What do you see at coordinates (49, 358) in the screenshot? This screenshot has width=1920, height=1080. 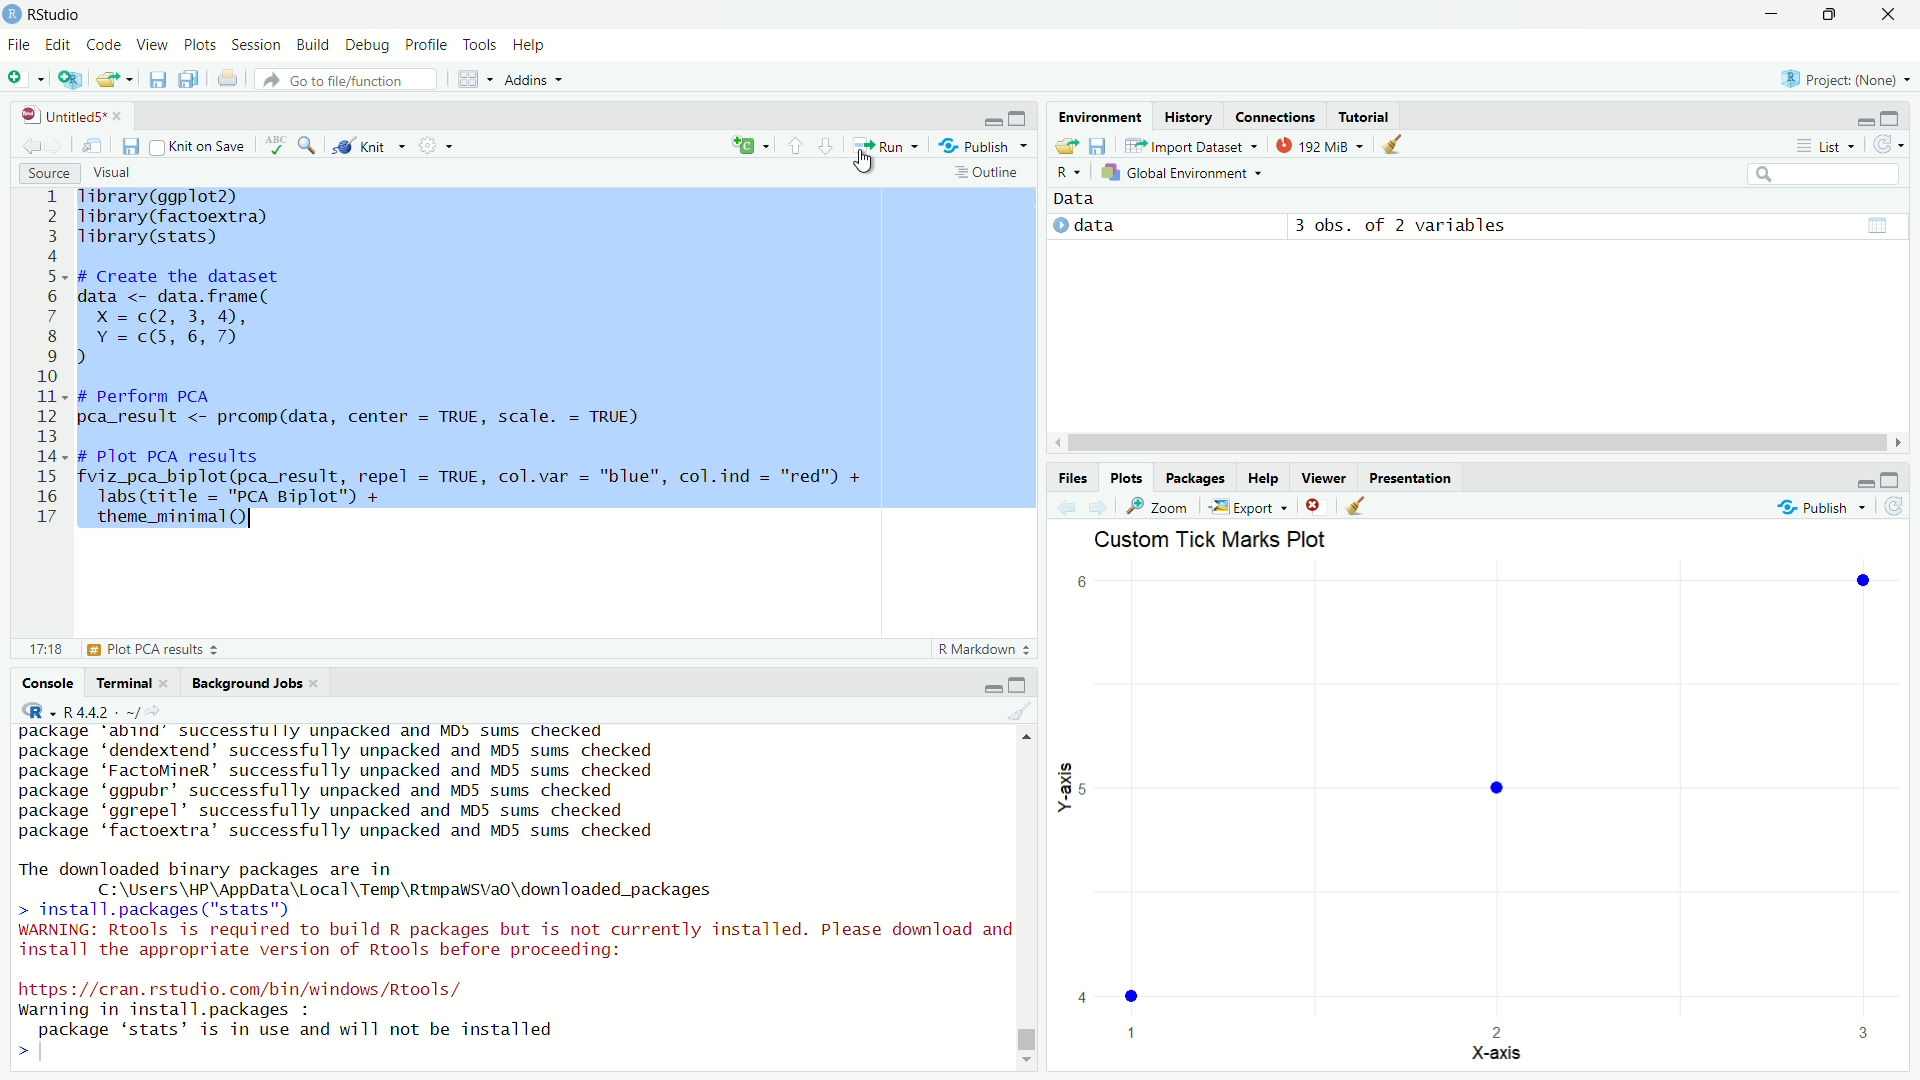 I see `line number` at bounding box center [49, 358].